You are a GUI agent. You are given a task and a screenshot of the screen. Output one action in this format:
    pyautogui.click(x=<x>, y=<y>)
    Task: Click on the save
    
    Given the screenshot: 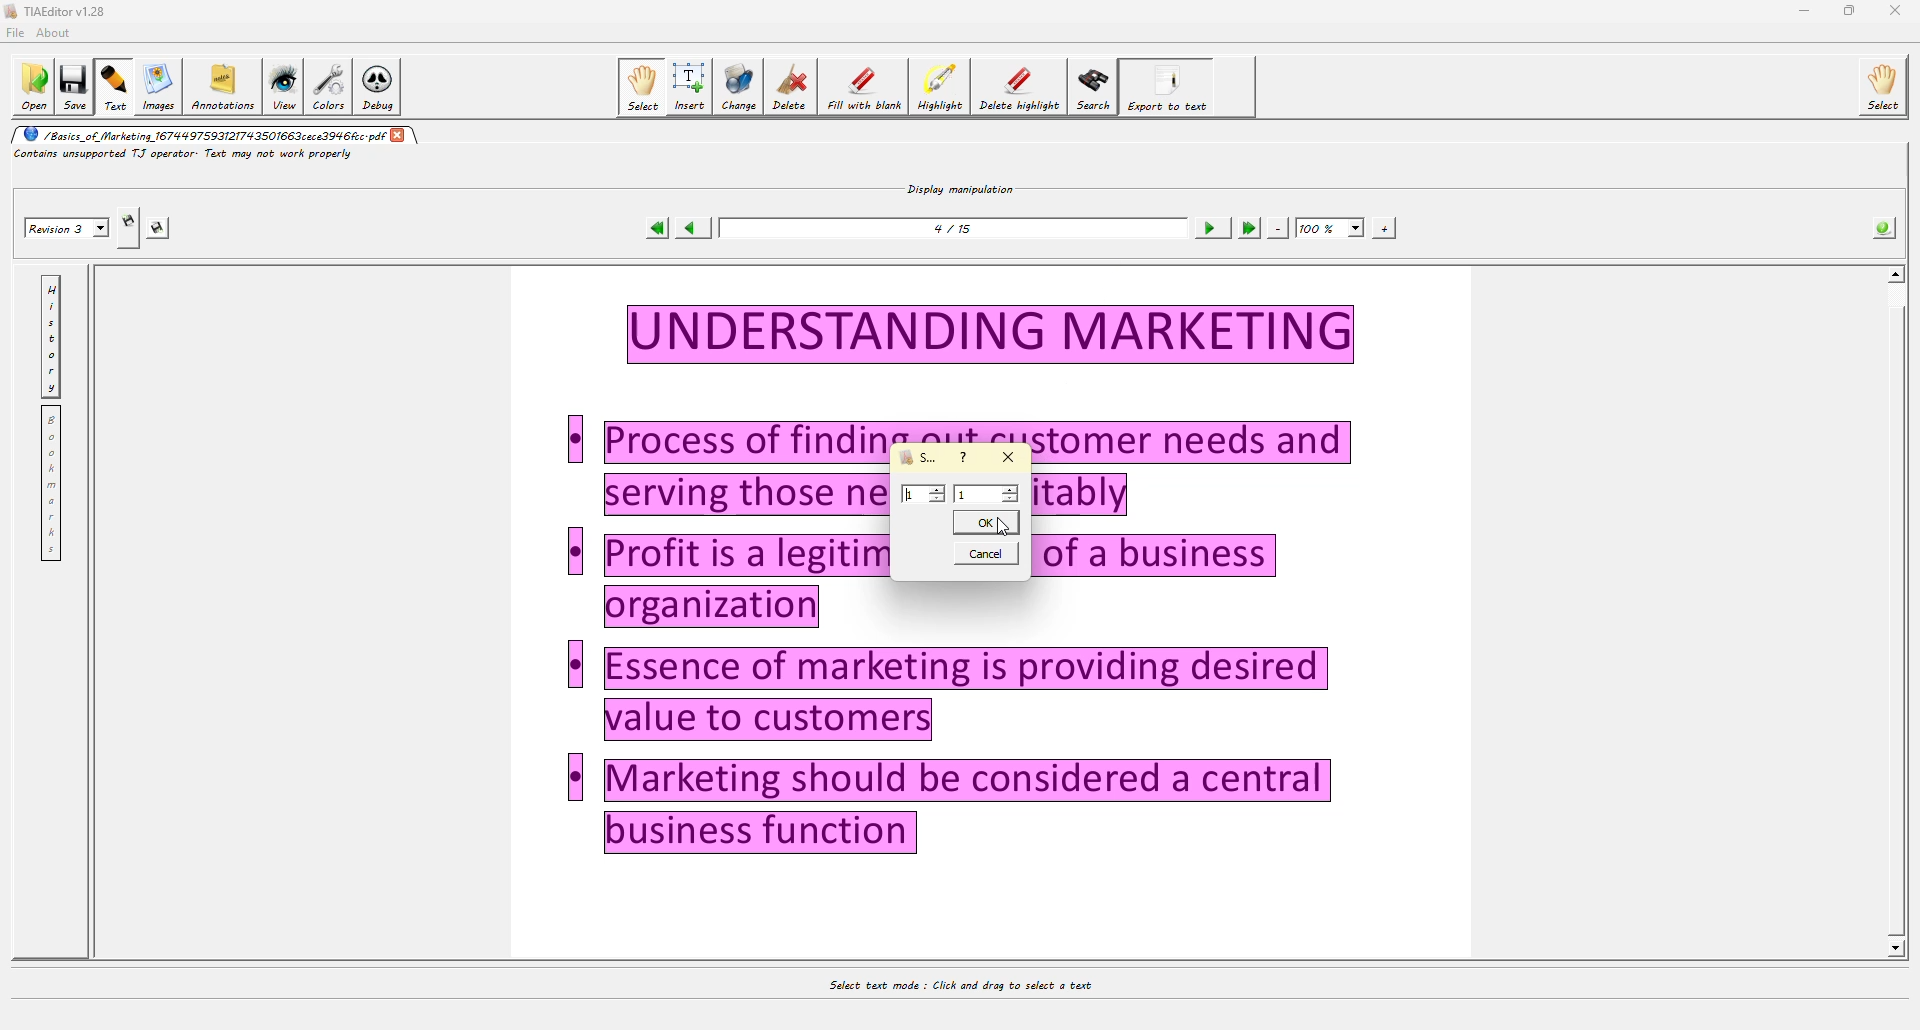 What is the action you would take?
    pyautogui.click(x=74, y=88)
    